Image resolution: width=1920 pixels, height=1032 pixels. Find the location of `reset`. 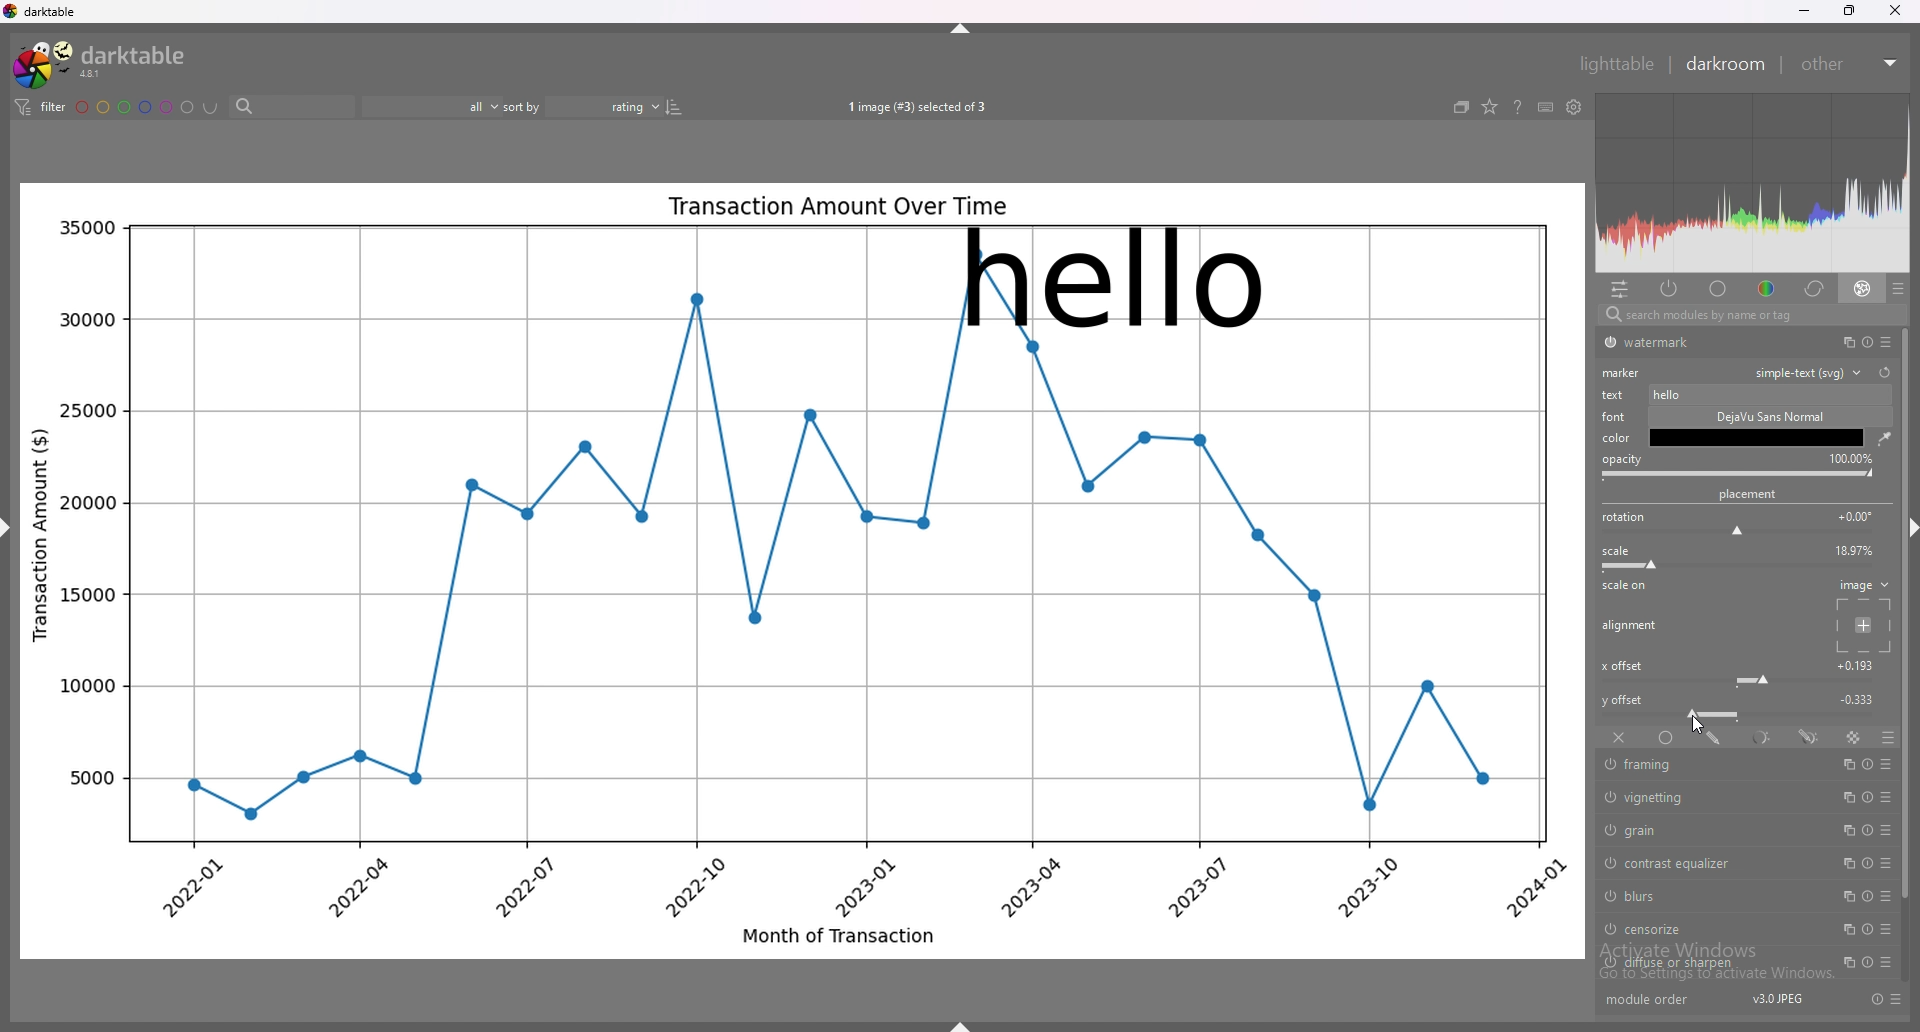

reset is located at coordinates (1864, 864).